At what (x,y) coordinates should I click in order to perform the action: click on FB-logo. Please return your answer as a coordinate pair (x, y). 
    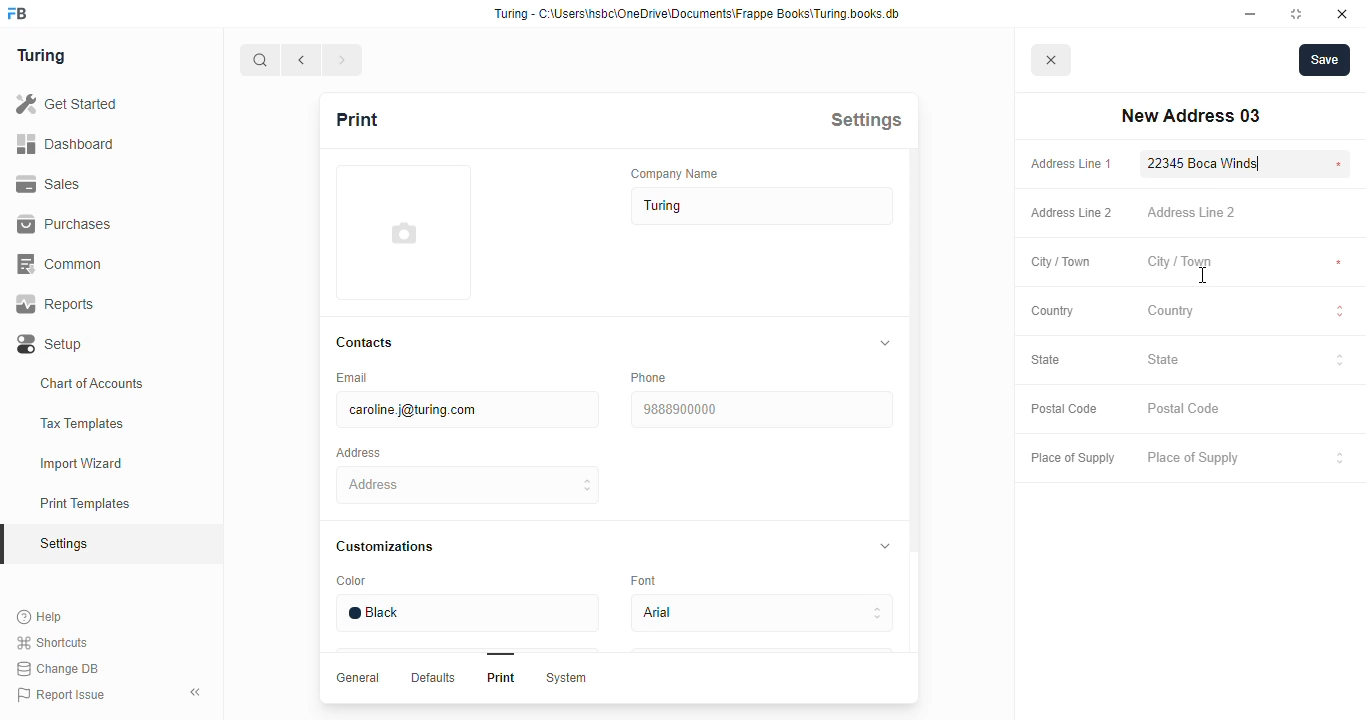
    Looking at the image, I should click on (17, 13).